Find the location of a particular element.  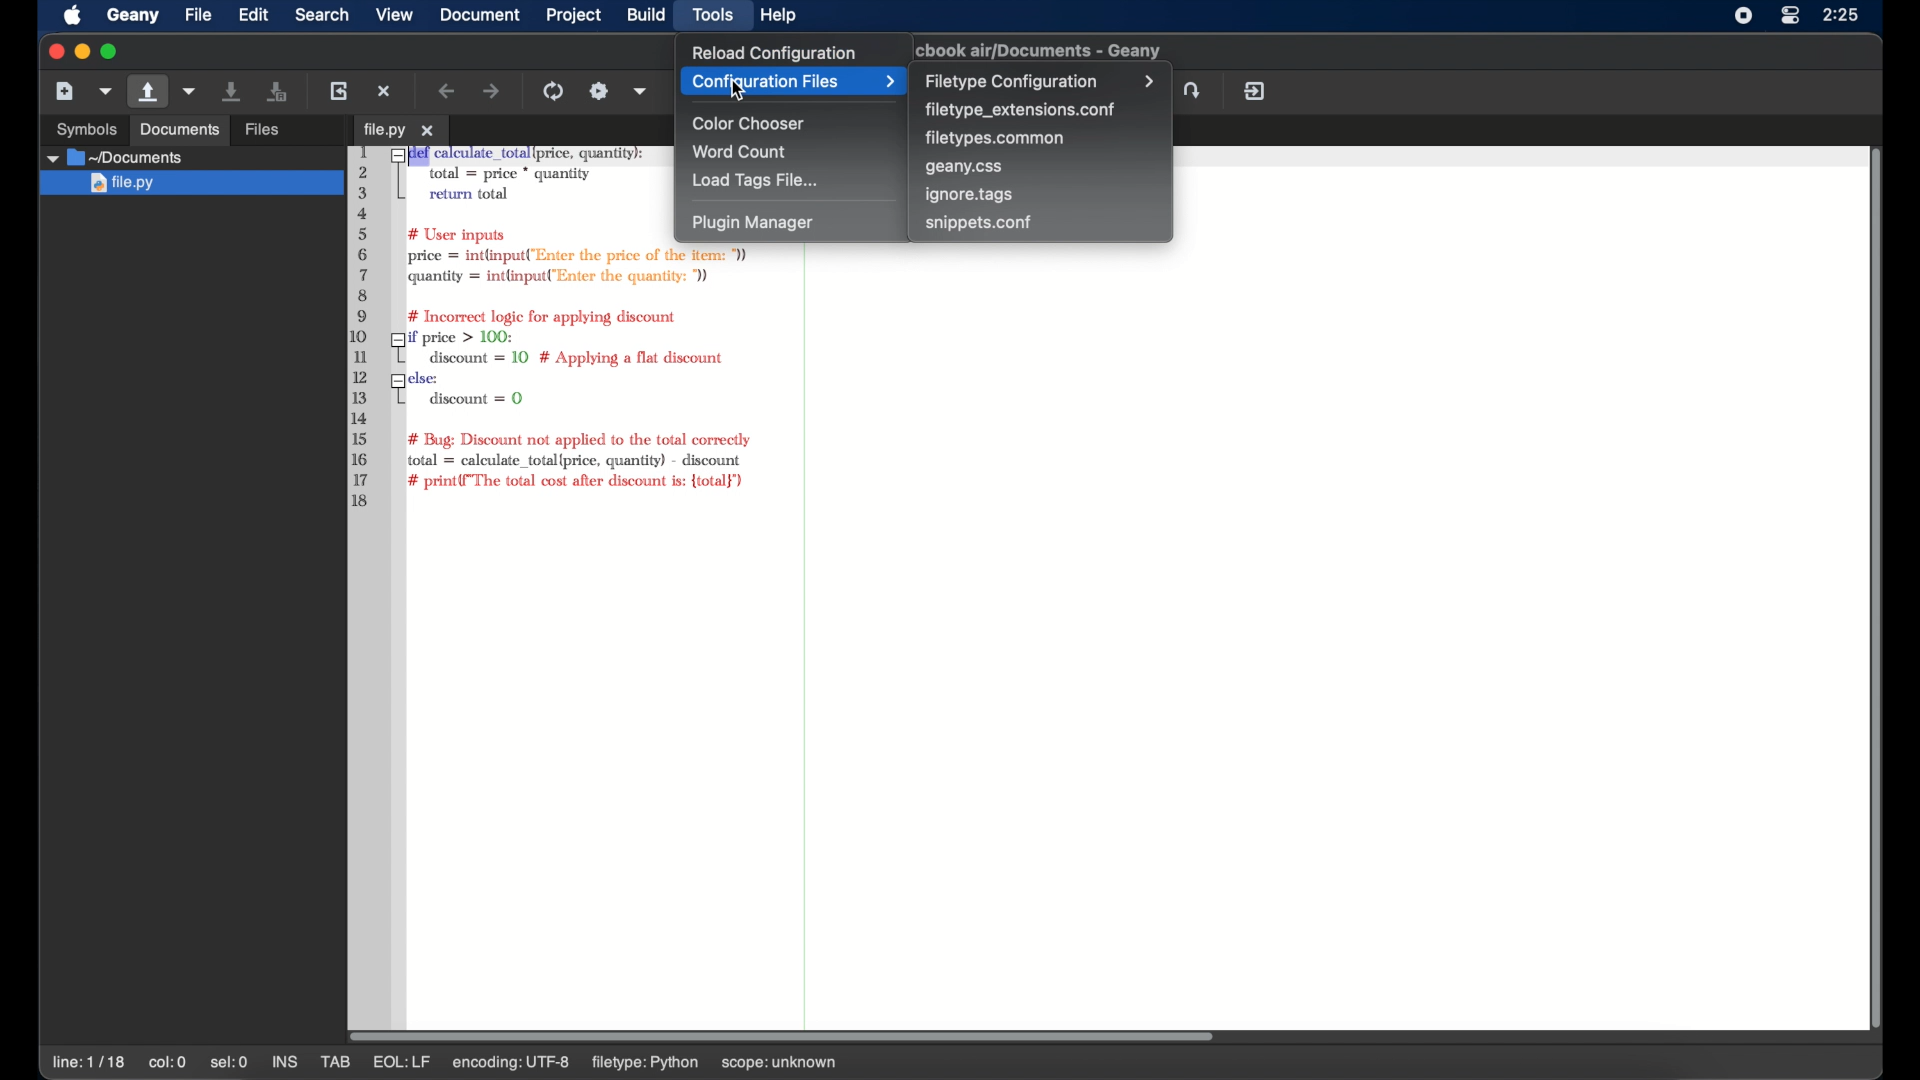

close is located at coordinates (53, 52).